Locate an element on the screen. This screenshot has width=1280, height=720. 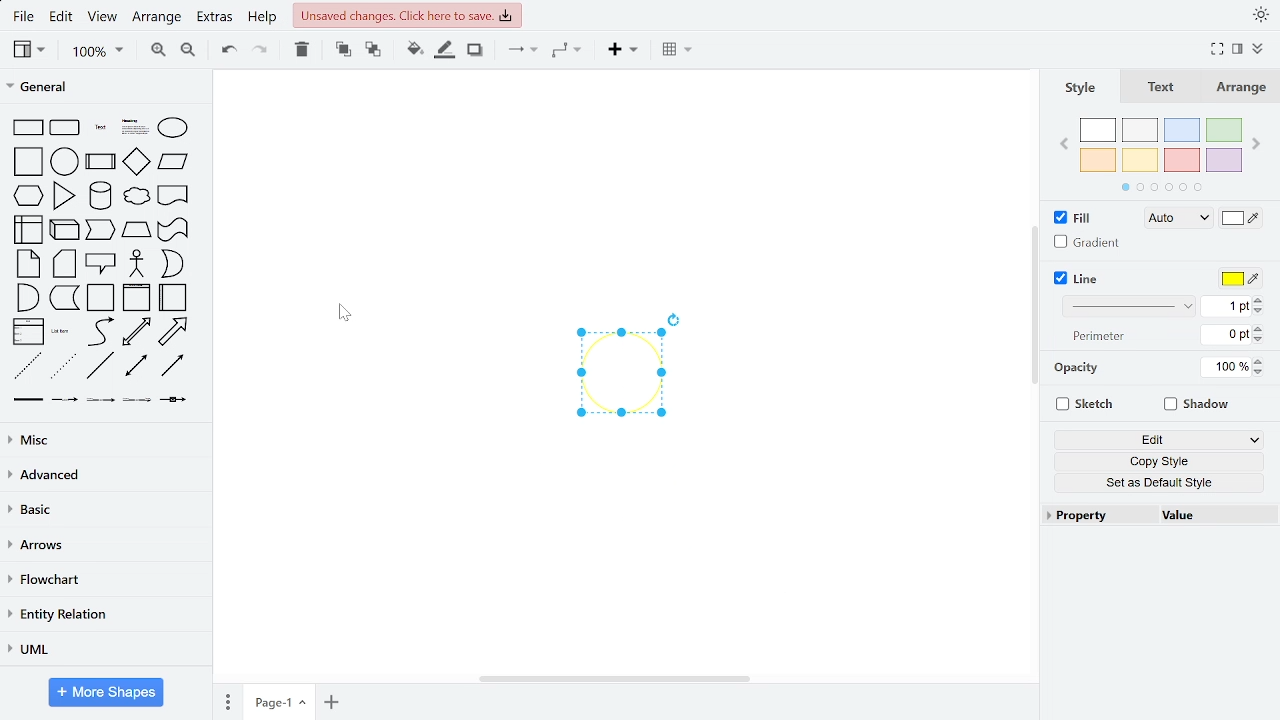
flowchart is located at coordinates (106, 580).